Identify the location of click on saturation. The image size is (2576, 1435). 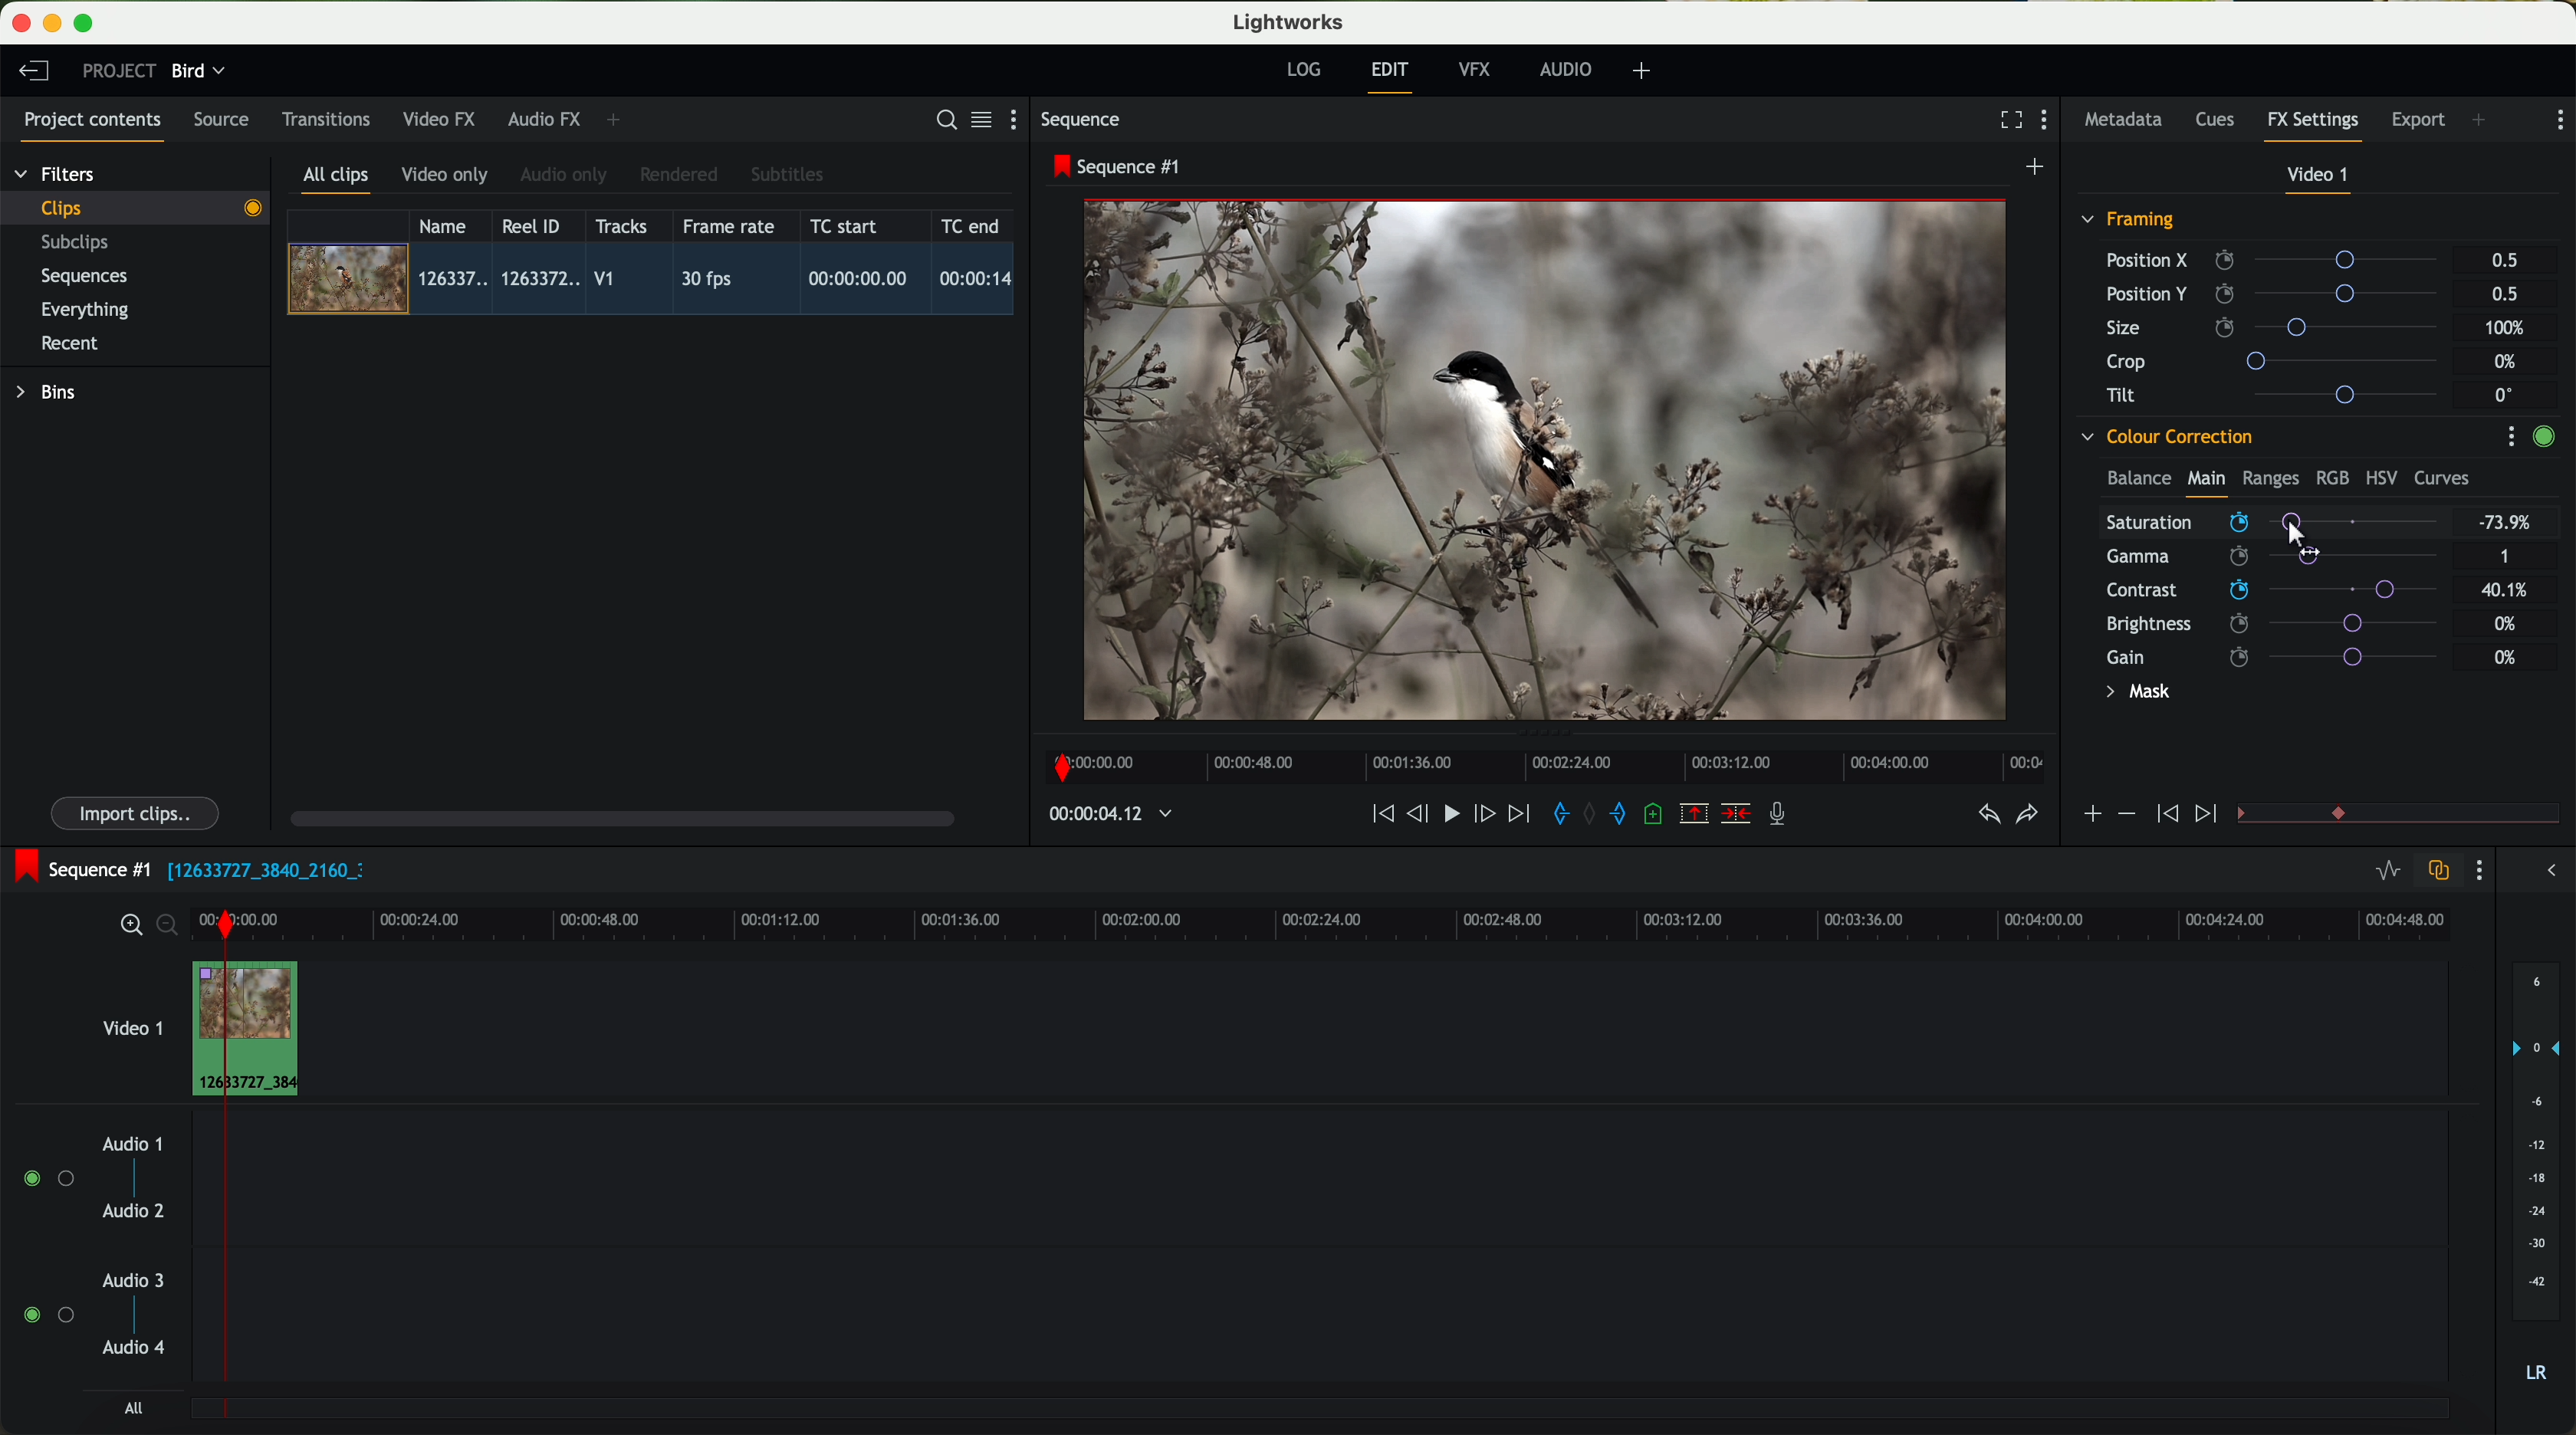
(2262, 557).